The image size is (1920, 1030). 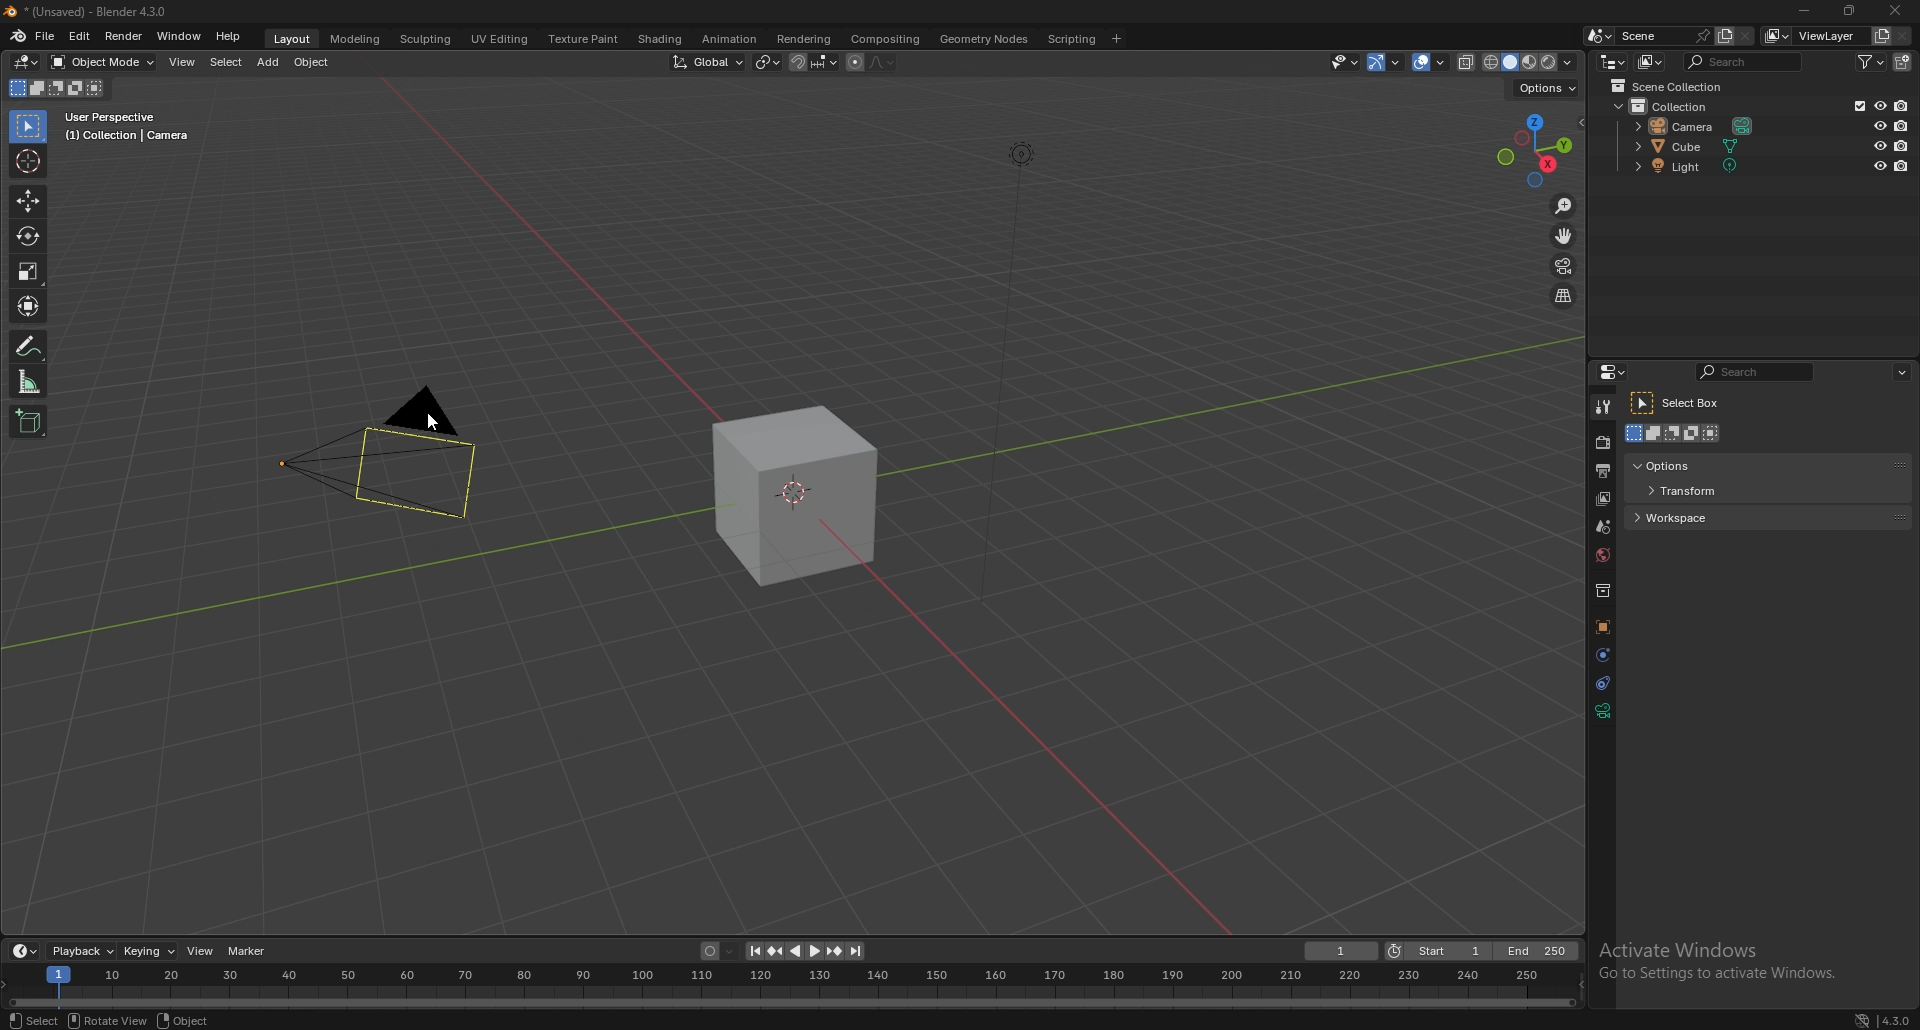 I want to click on search, so click(x=1743, y=61).